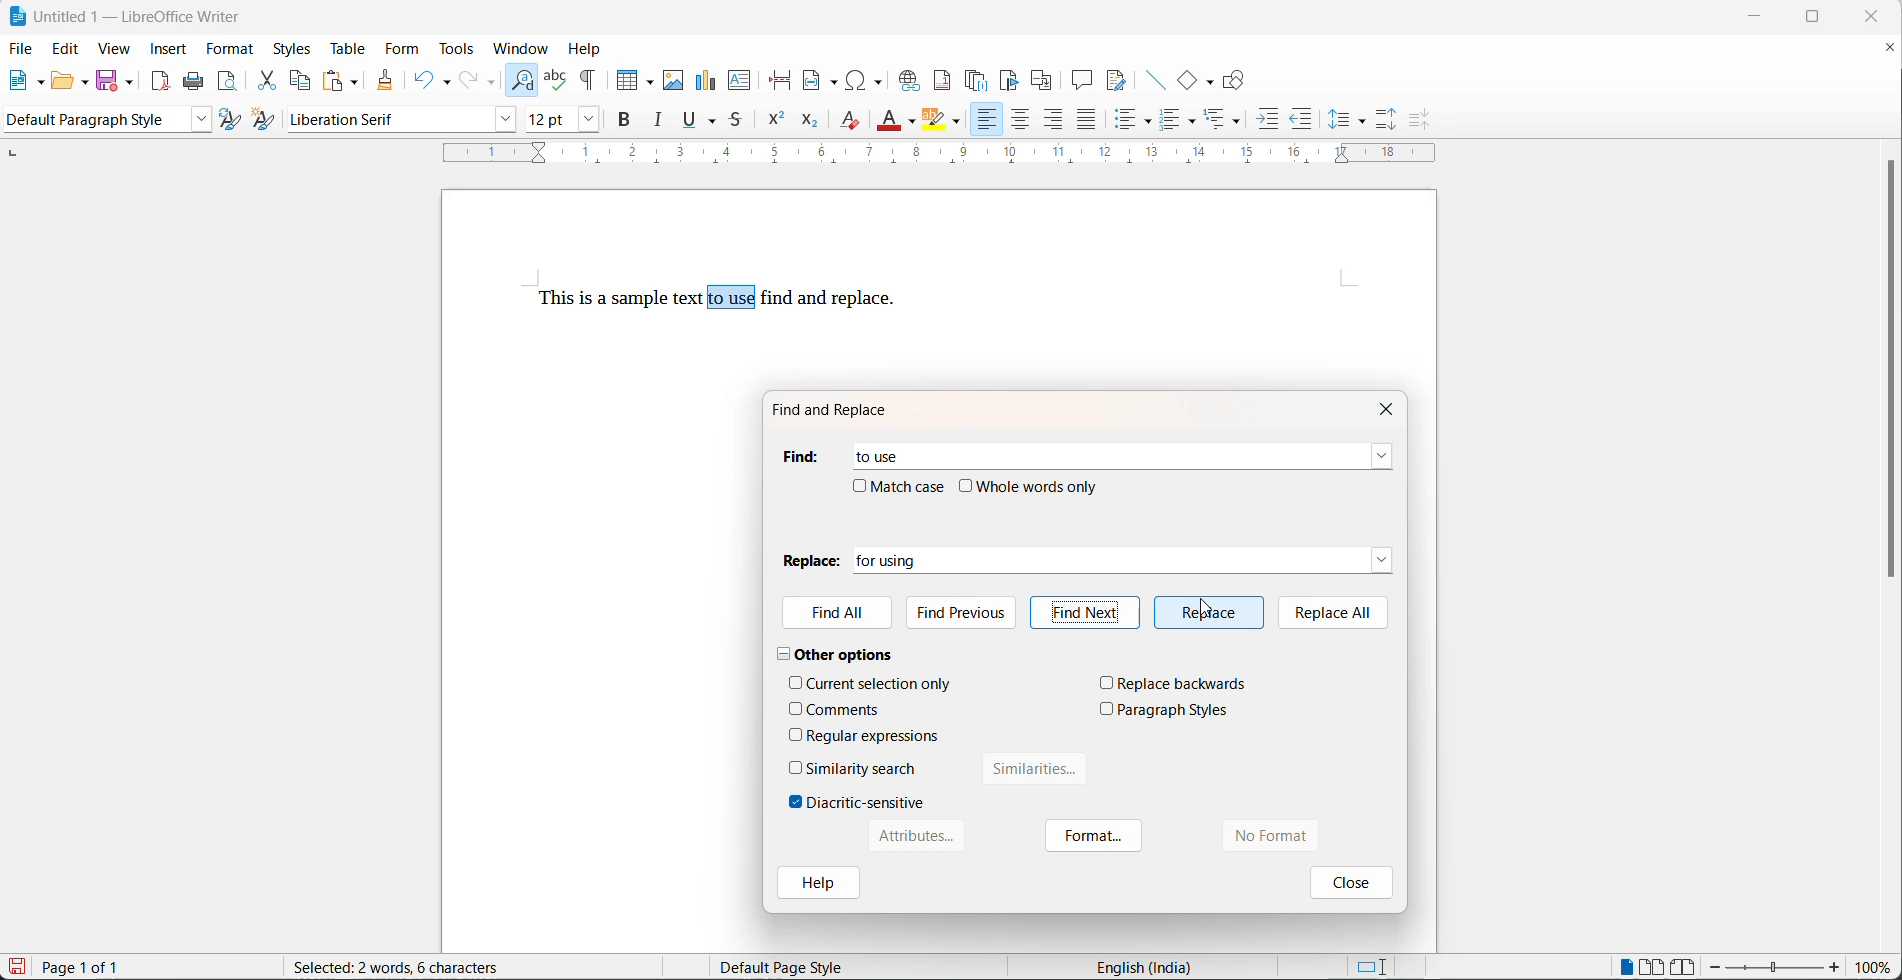 The image size is (1902, 980). What do you see at coordinates (545, 122) in the screenshot?
I see `font size` at bounding box center [545, 122].